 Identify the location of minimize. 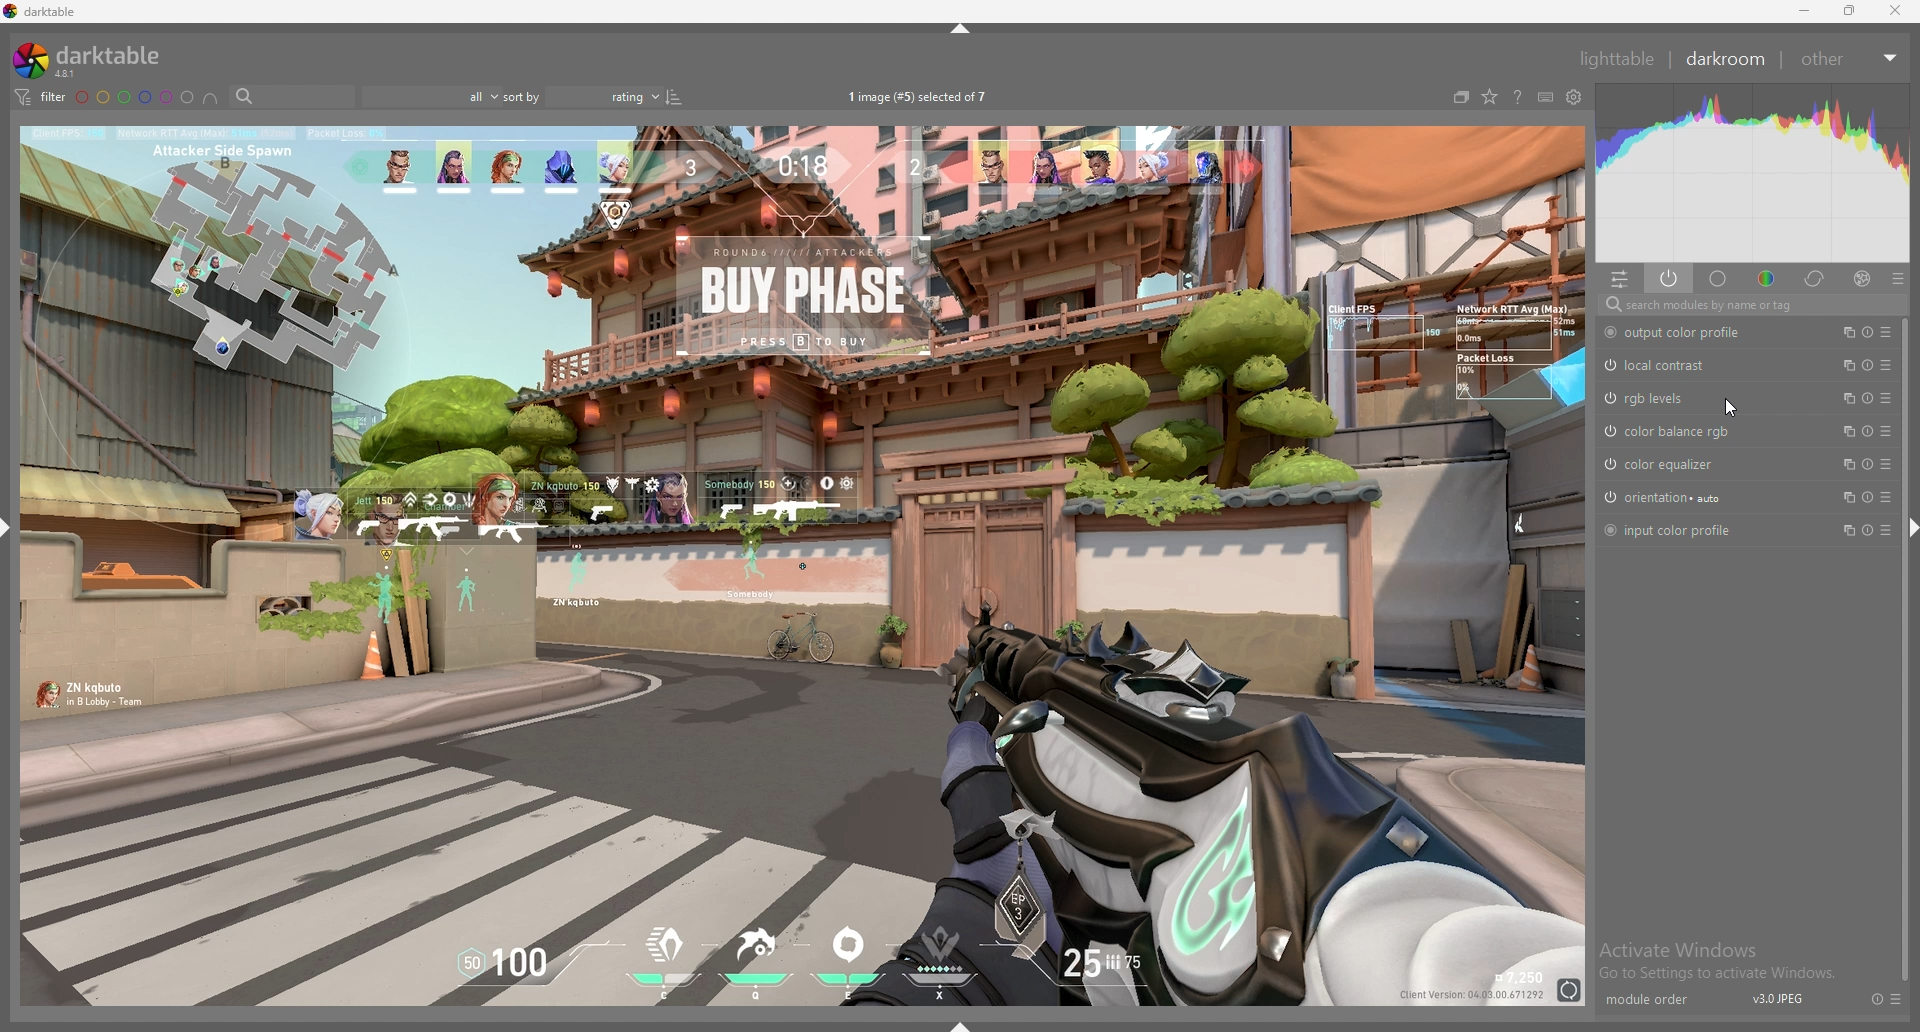
(1805, 11).